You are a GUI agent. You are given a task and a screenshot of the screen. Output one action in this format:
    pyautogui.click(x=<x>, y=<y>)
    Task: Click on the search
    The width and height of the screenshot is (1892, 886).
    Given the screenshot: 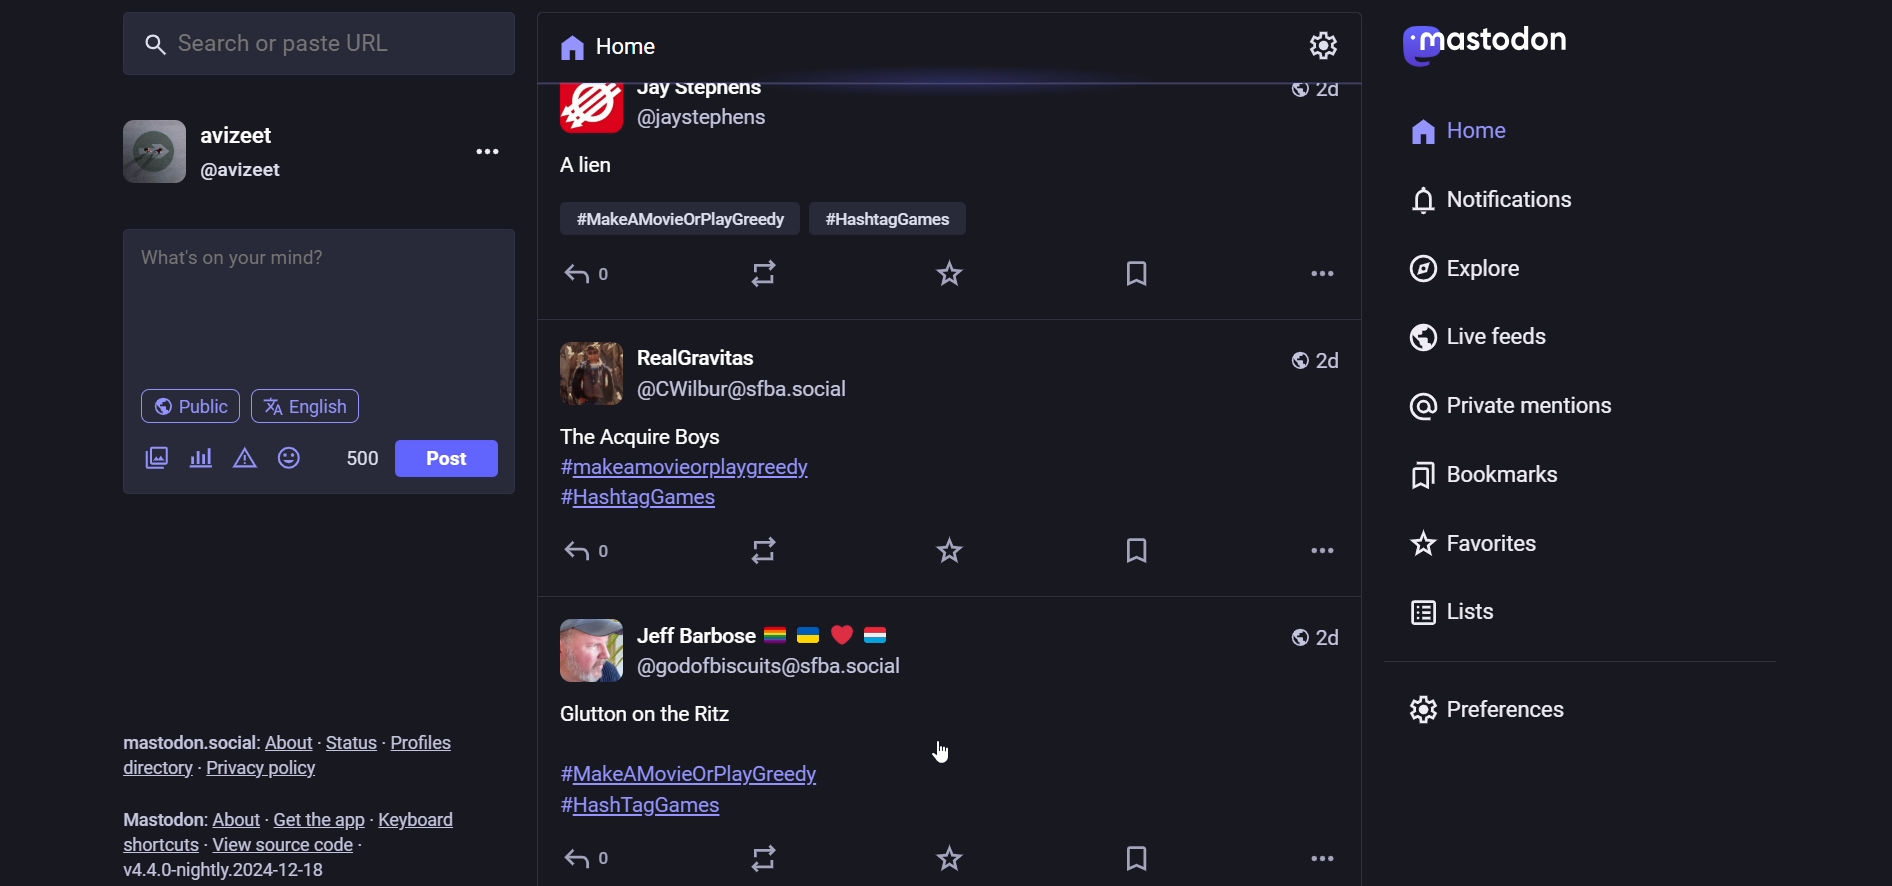 What is the action you would take?
    pyautogui.click(x=313, y=49)
    